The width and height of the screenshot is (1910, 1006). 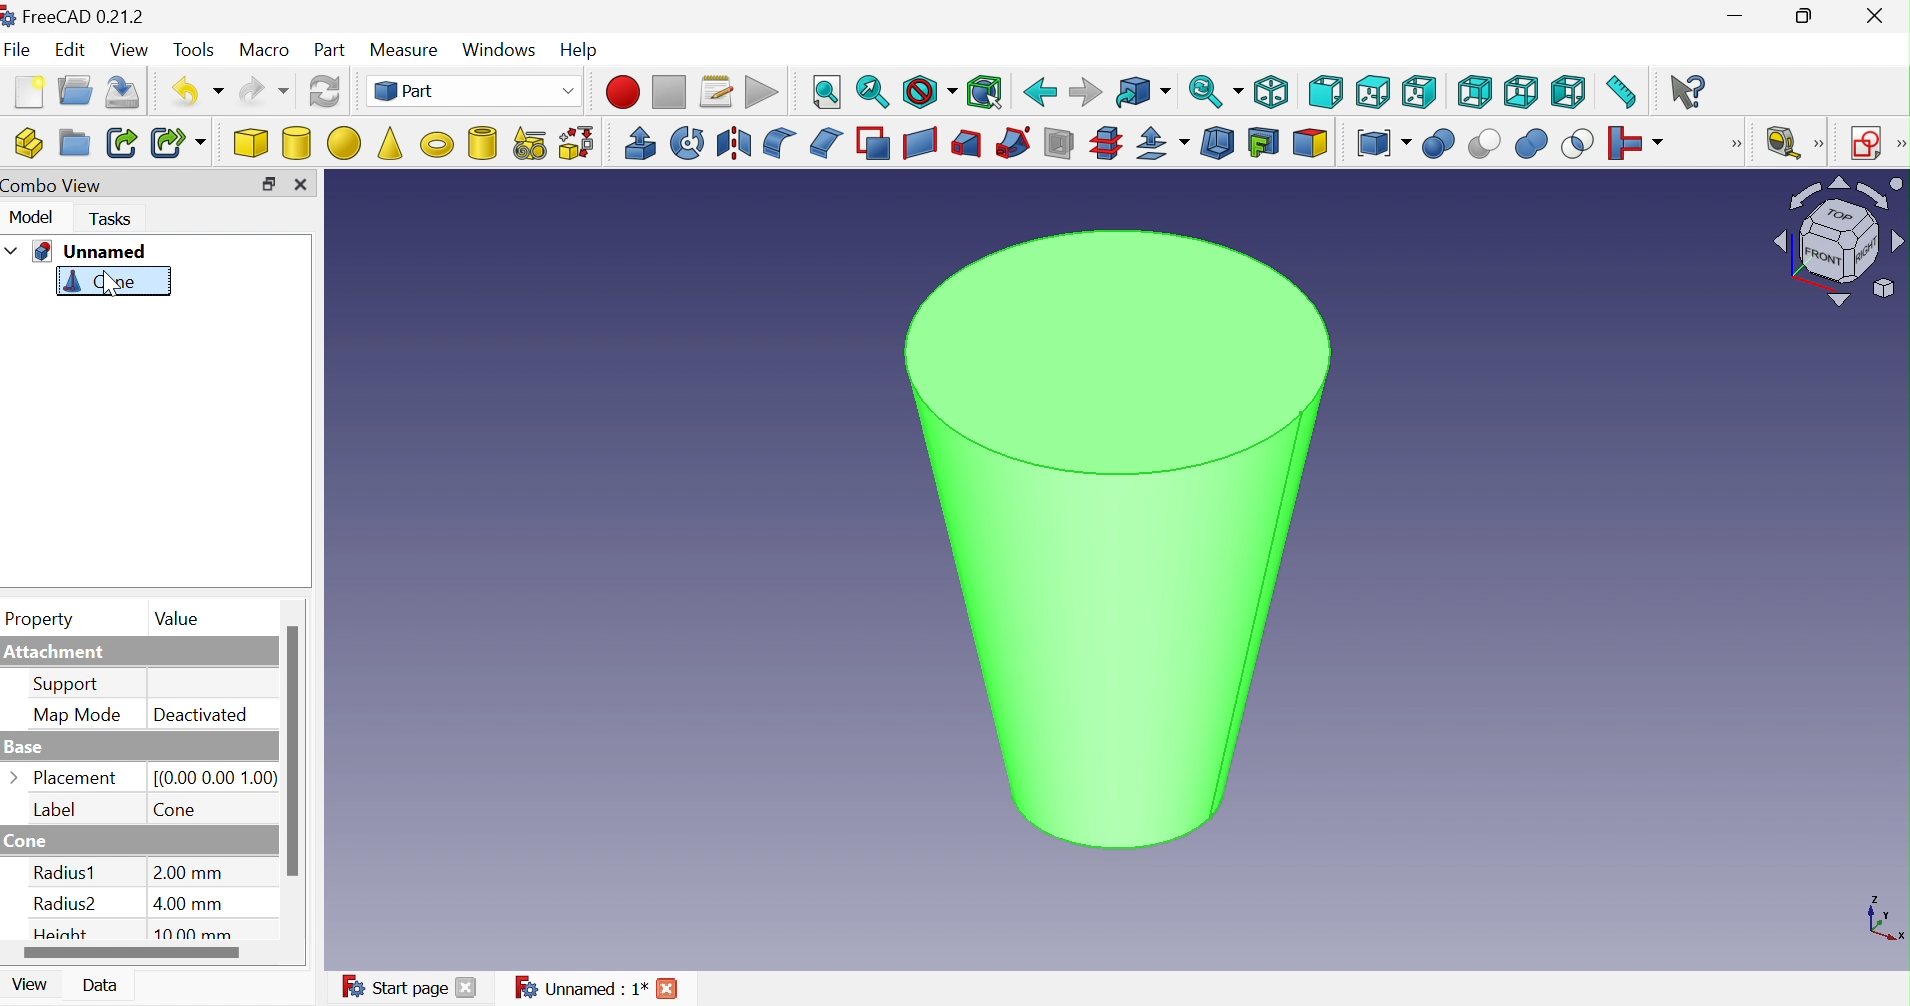 I want to click on Front, so click(x=1326, y=93).